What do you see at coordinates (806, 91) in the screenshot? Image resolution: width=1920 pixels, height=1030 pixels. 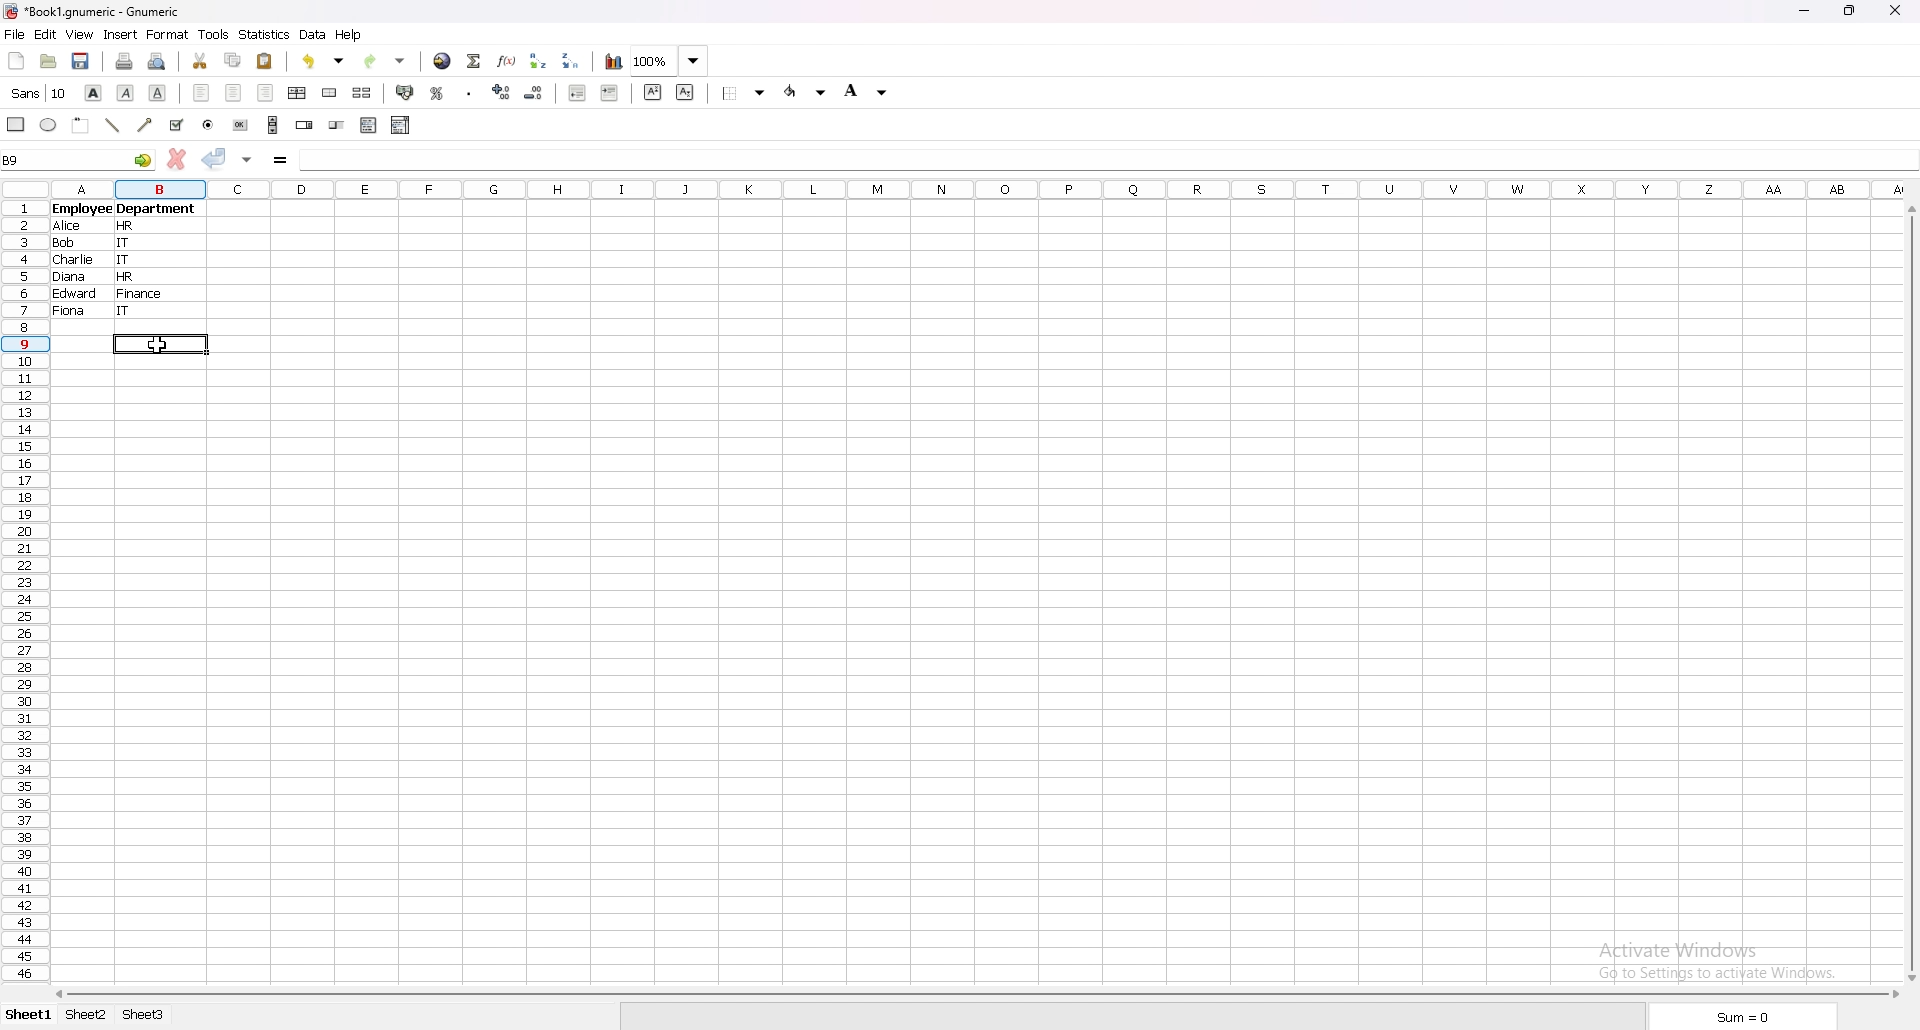 I see `foreground` at bounding box center [806, 91].